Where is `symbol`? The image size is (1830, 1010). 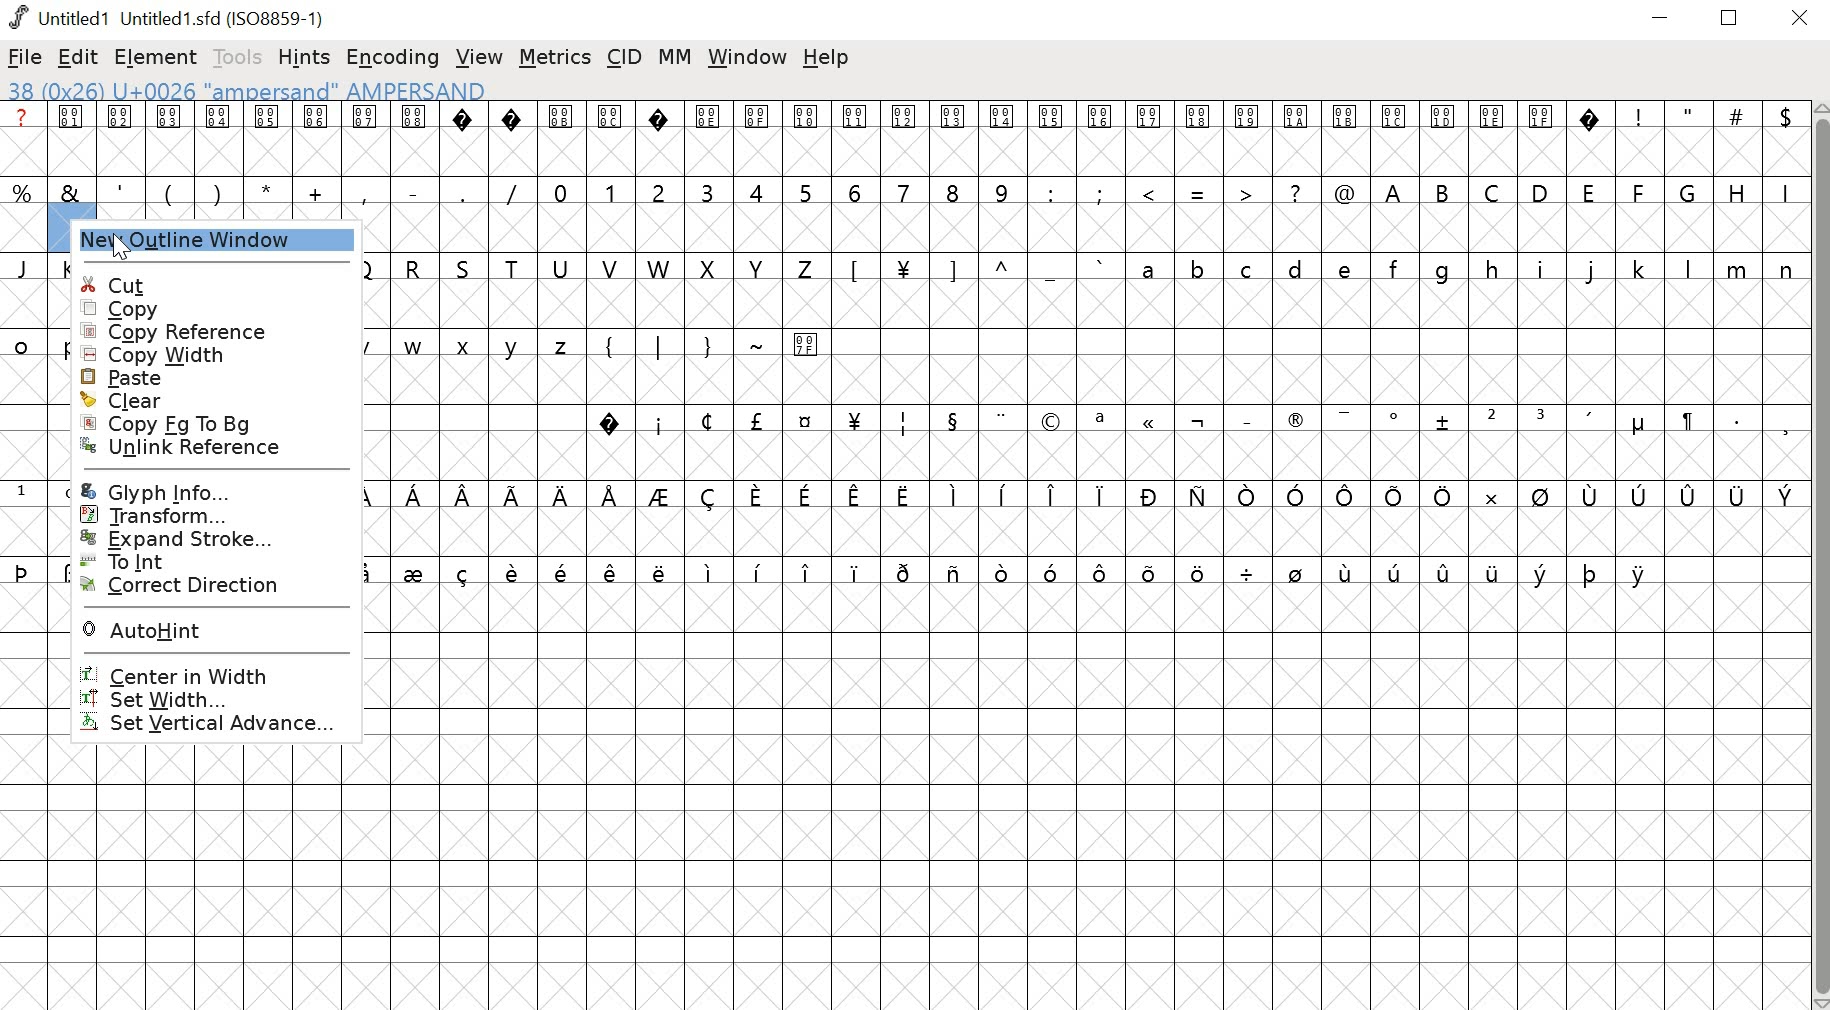 symbol is located at coordinates (1345, 417).